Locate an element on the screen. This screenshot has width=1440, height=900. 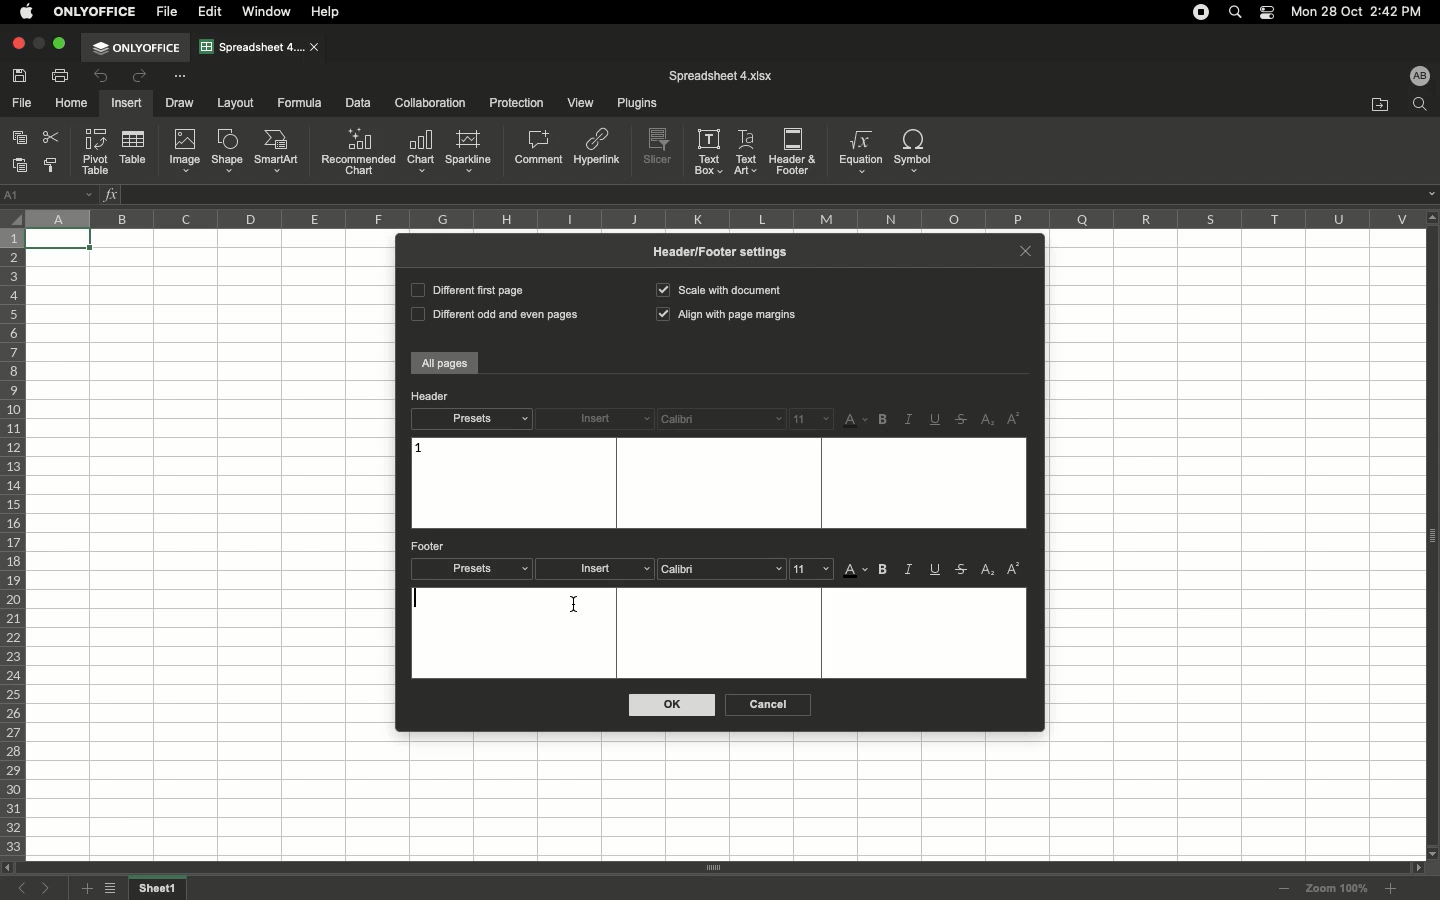
Zoom is located at coordinates (1337, 888).